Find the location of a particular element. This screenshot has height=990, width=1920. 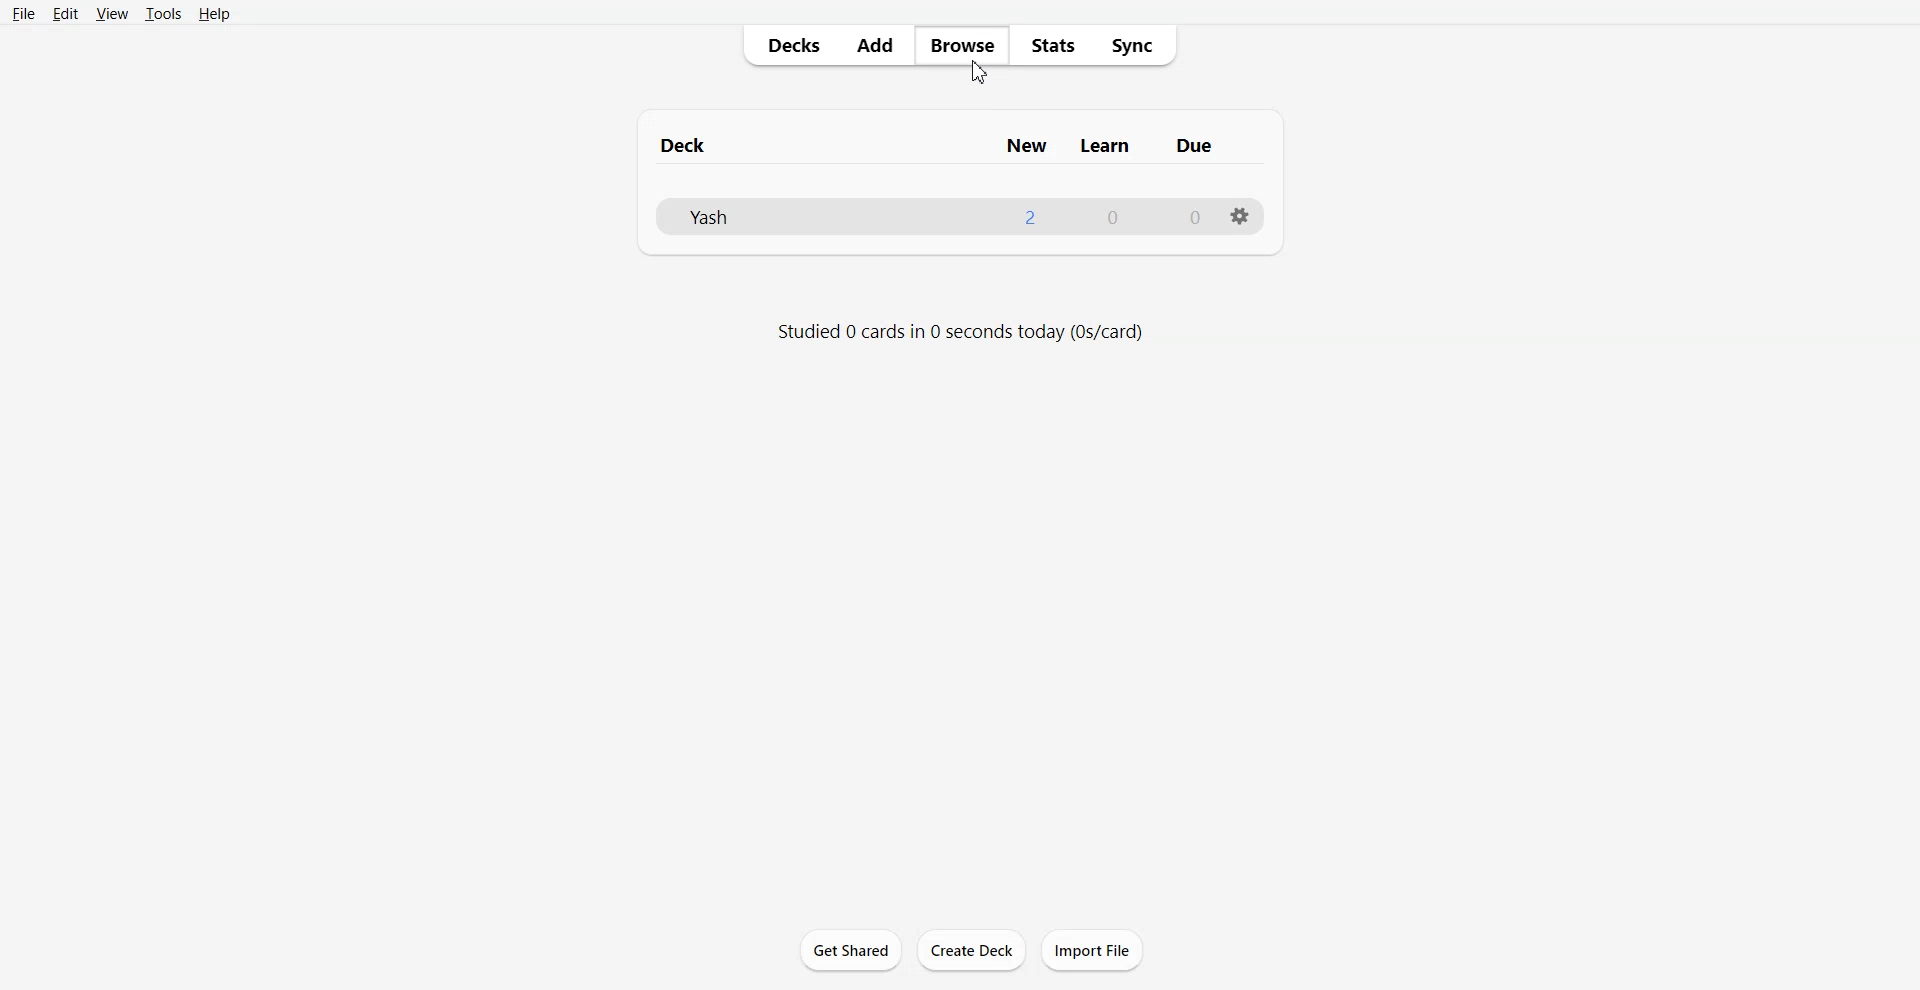

Create Deck is located at coordinates (972, 951).